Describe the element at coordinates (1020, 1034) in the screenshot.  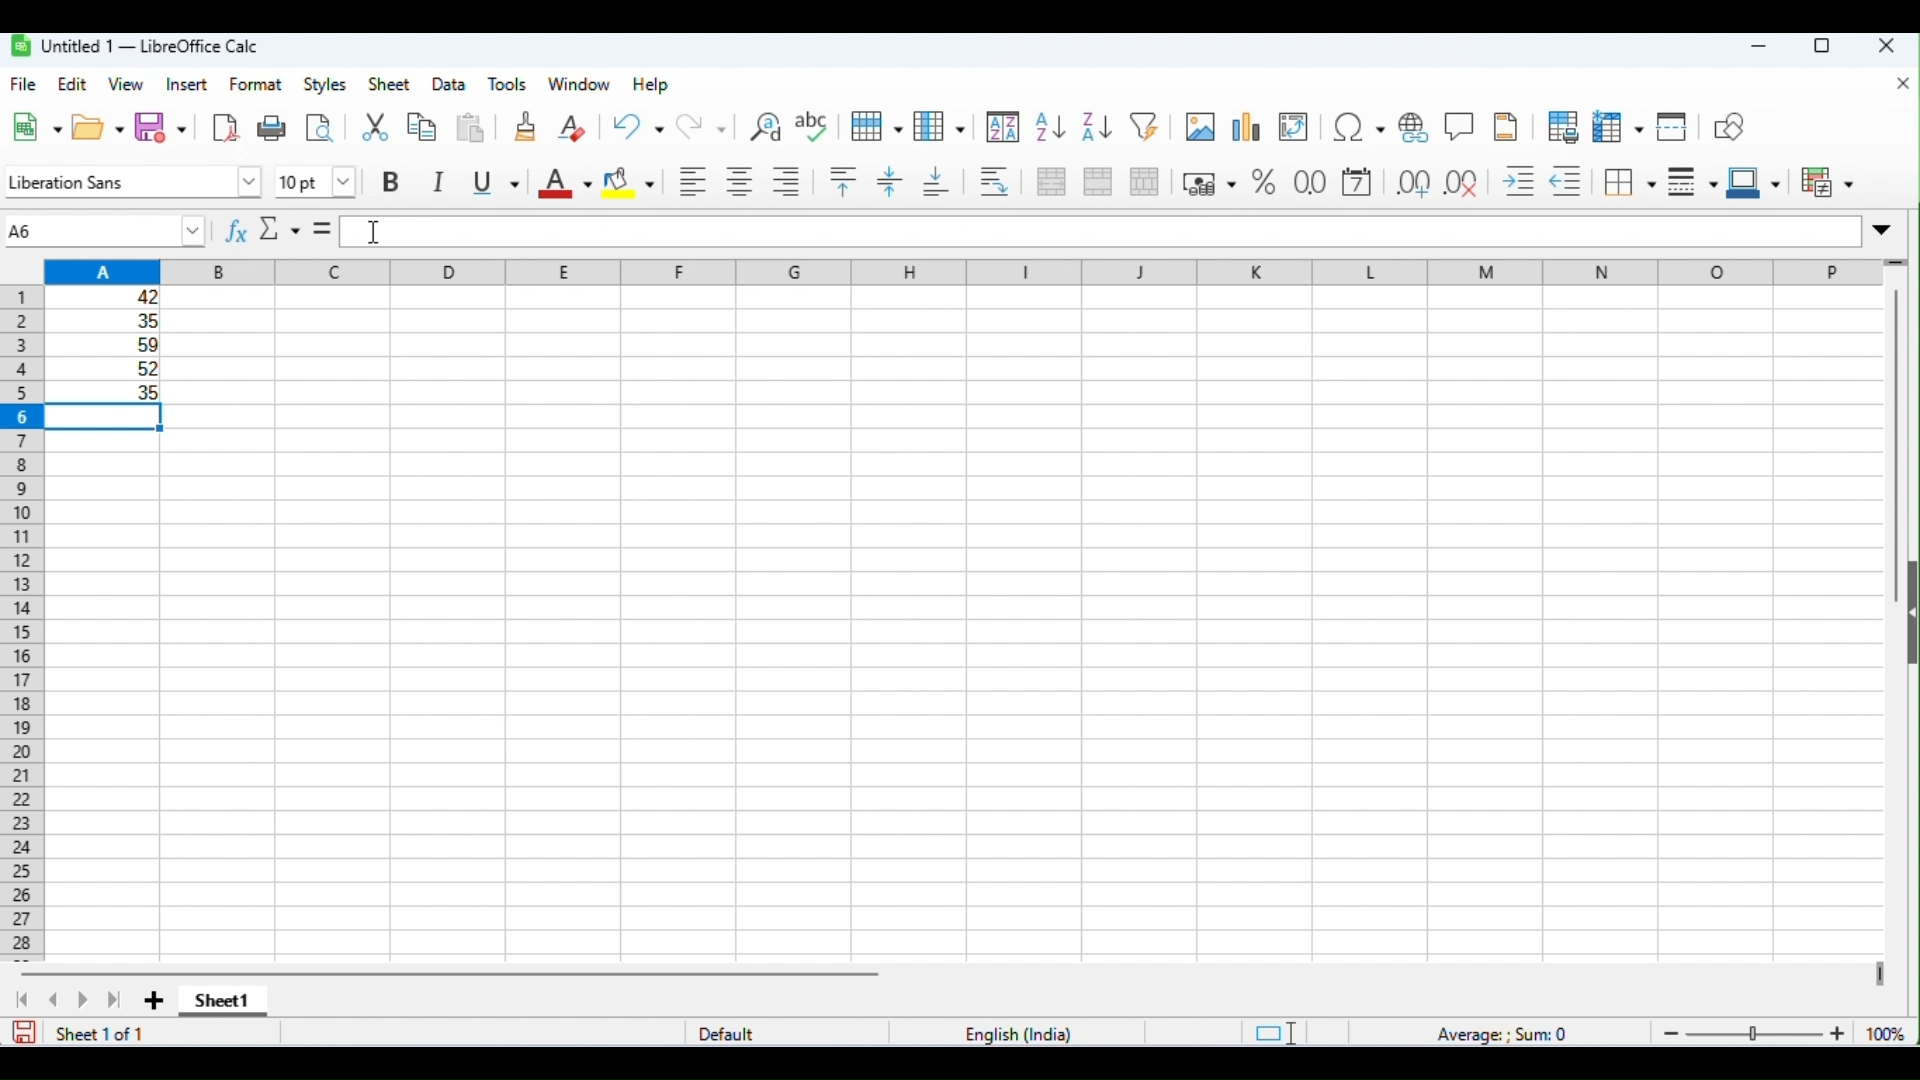
I see `language` at that location.